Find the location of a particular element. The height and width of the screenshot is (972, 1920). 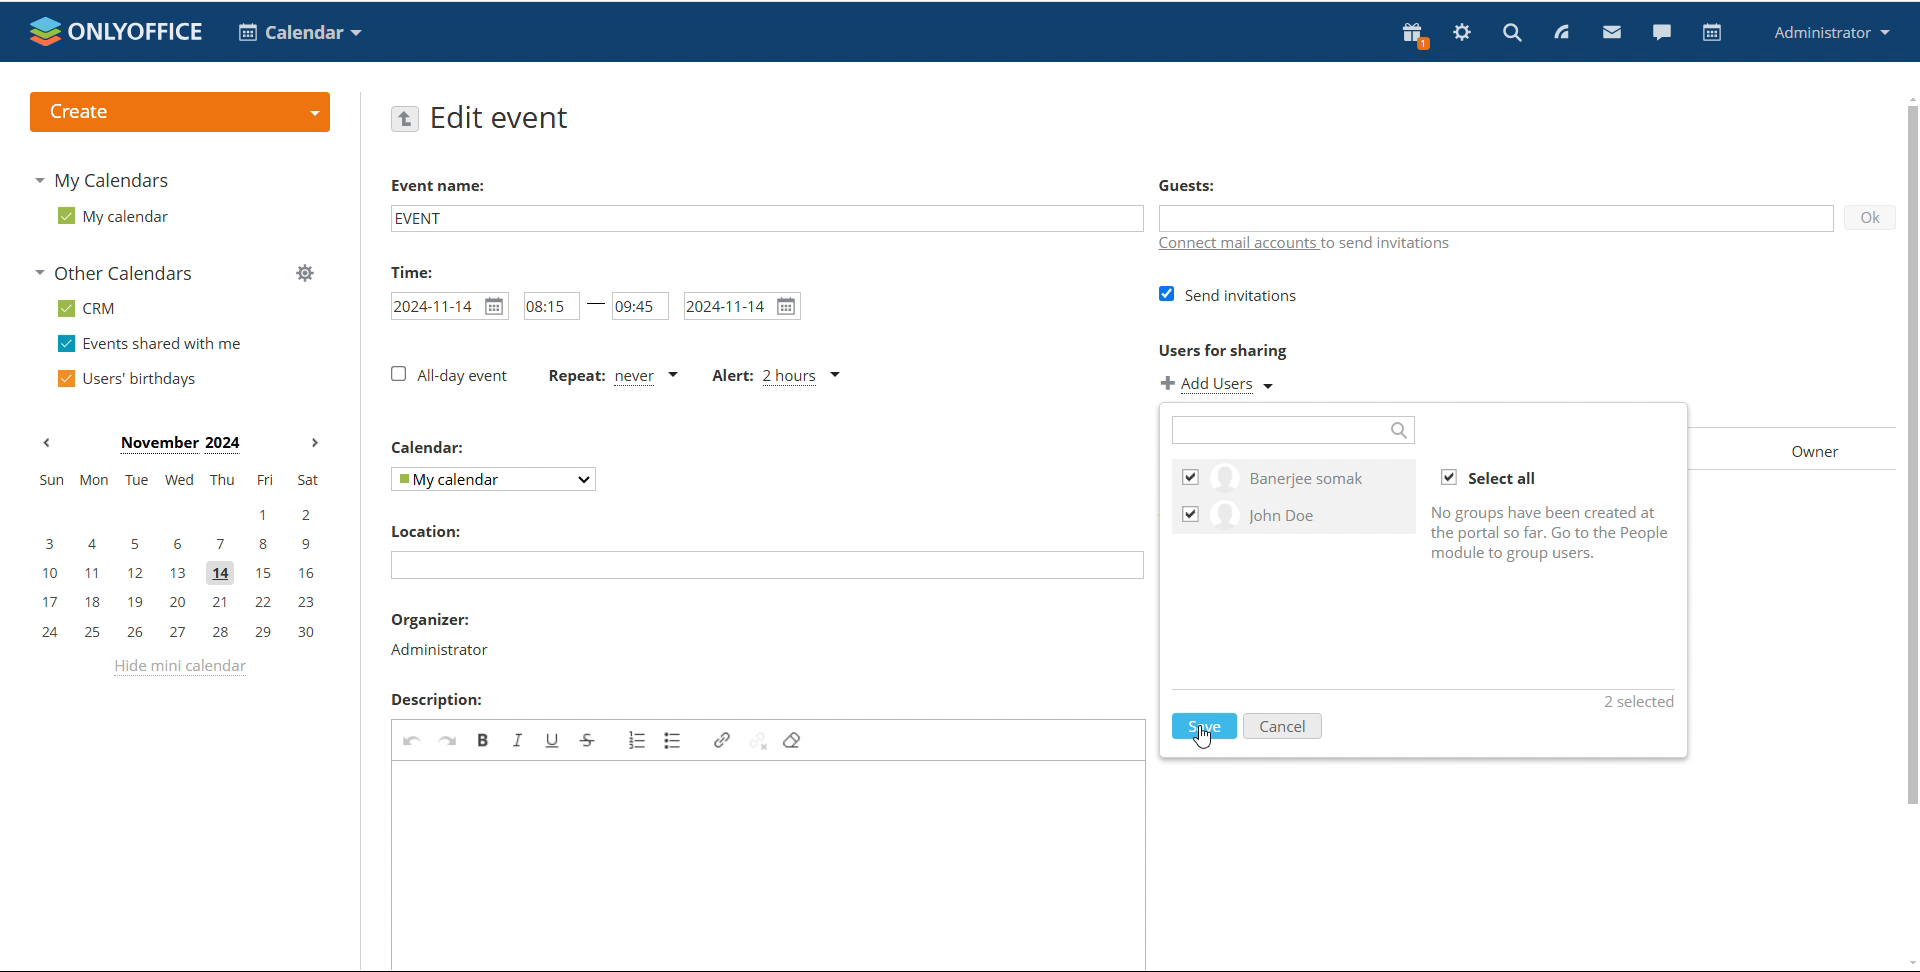

remove format is located at coordinates (792, 742).